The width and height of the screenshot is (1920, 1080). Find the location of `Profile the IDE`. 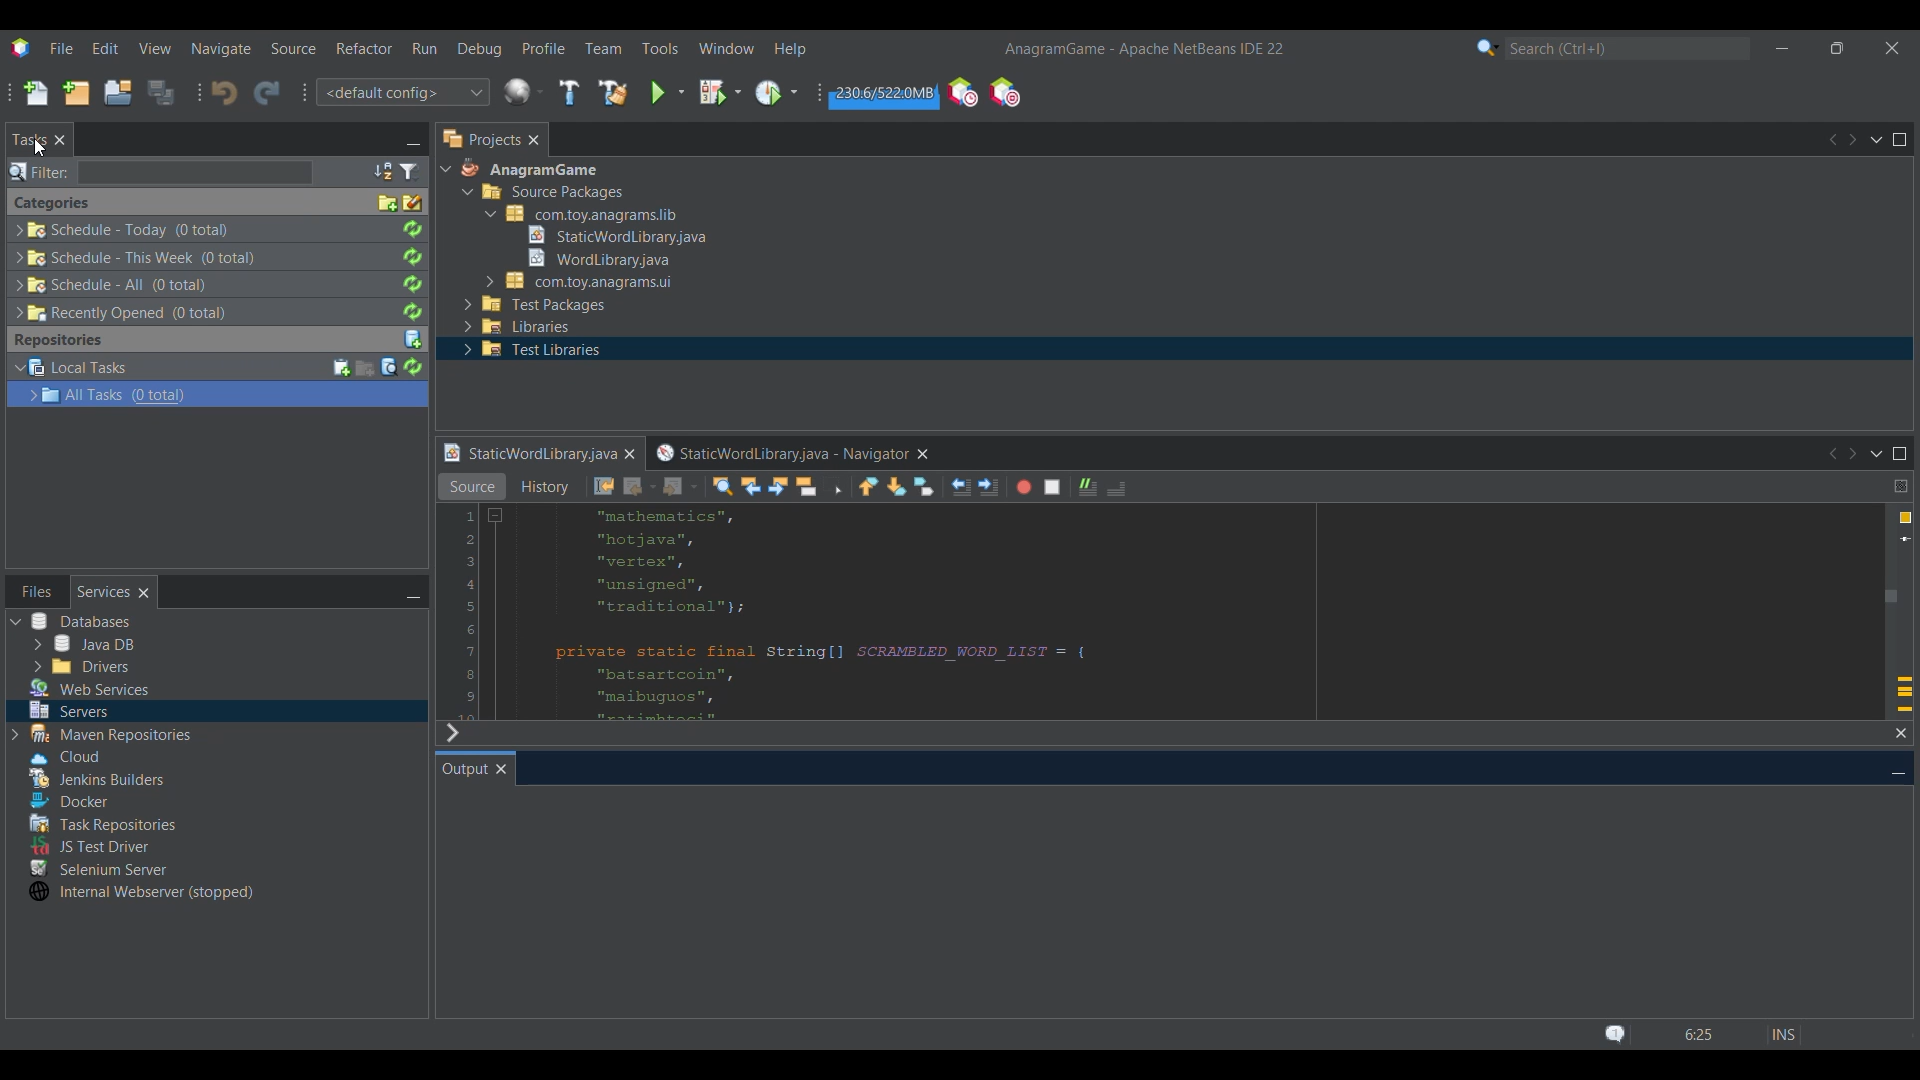

Profile the IDE is located at coordinates (963, 91).